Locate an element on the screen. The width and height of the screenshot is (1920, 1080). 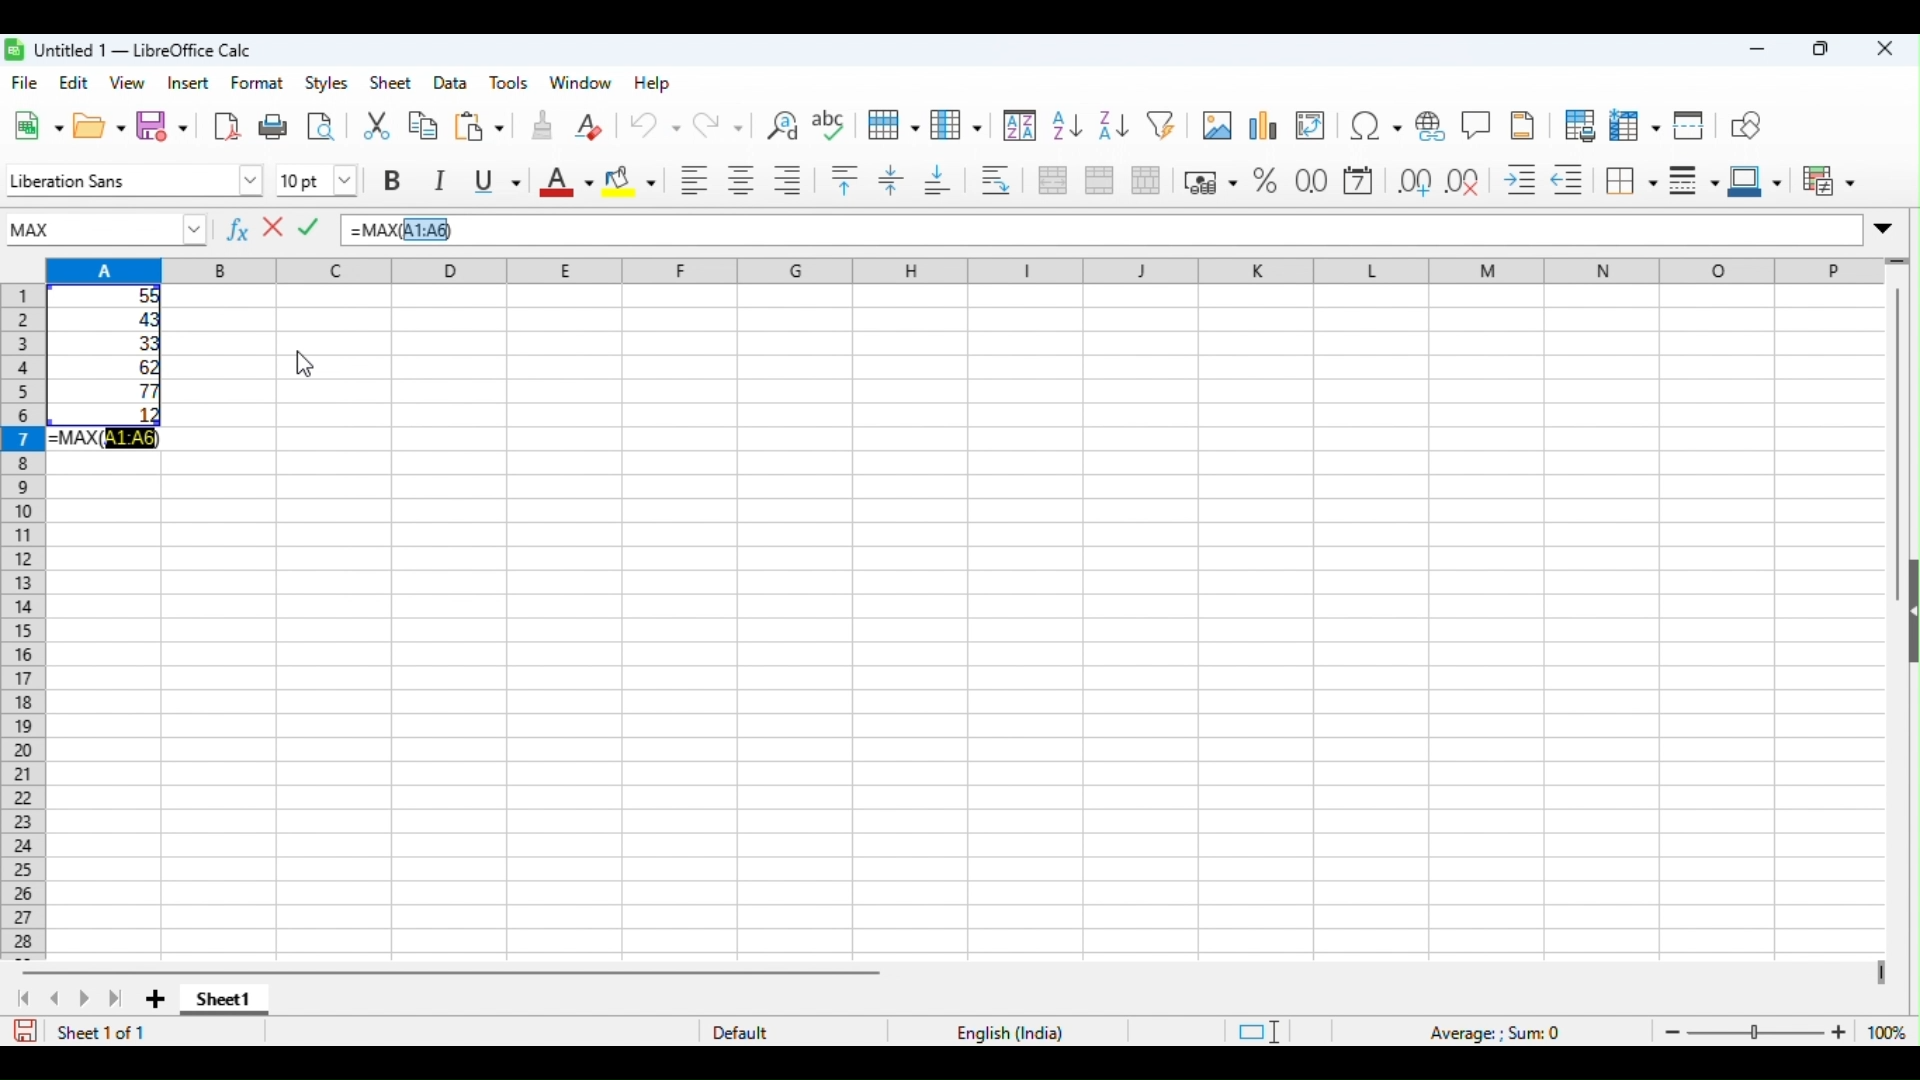
cursor movement is located at coordinates (302, 366).